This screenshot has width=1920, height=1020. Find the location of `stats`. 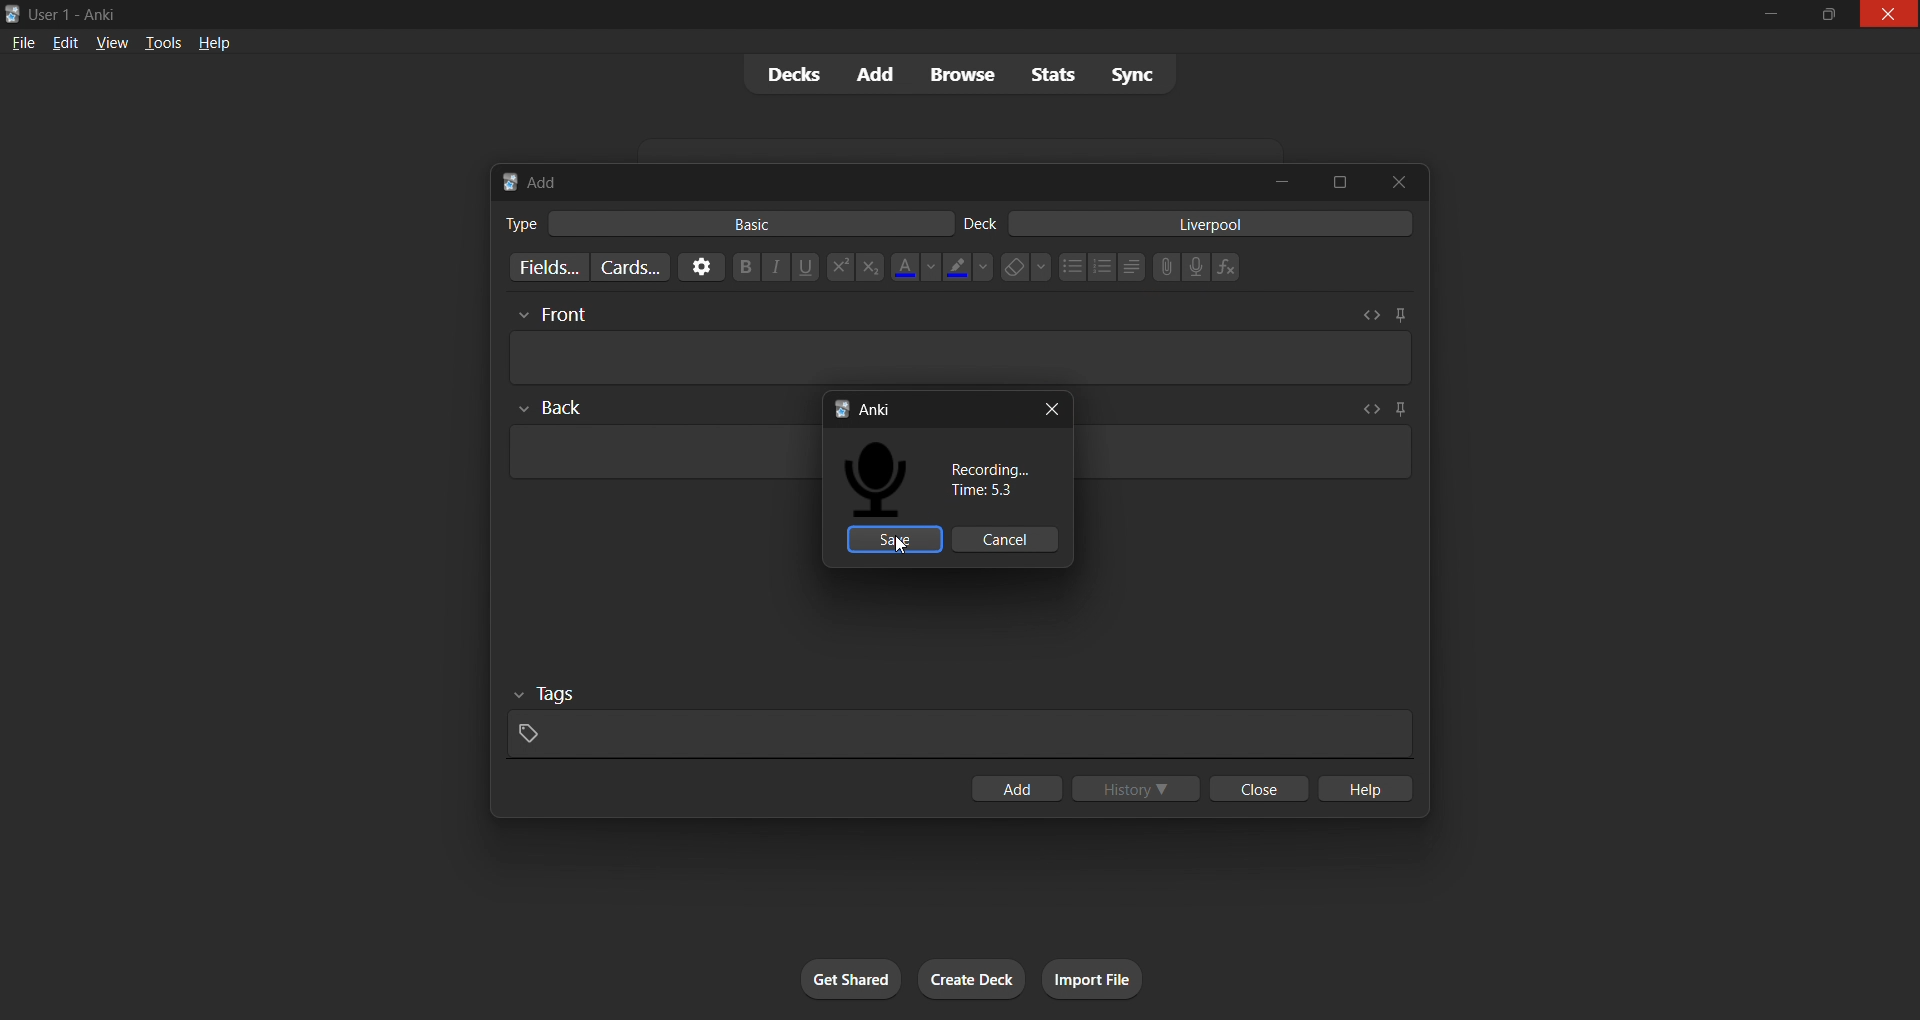

stats is located at coordinates (1054, 76).